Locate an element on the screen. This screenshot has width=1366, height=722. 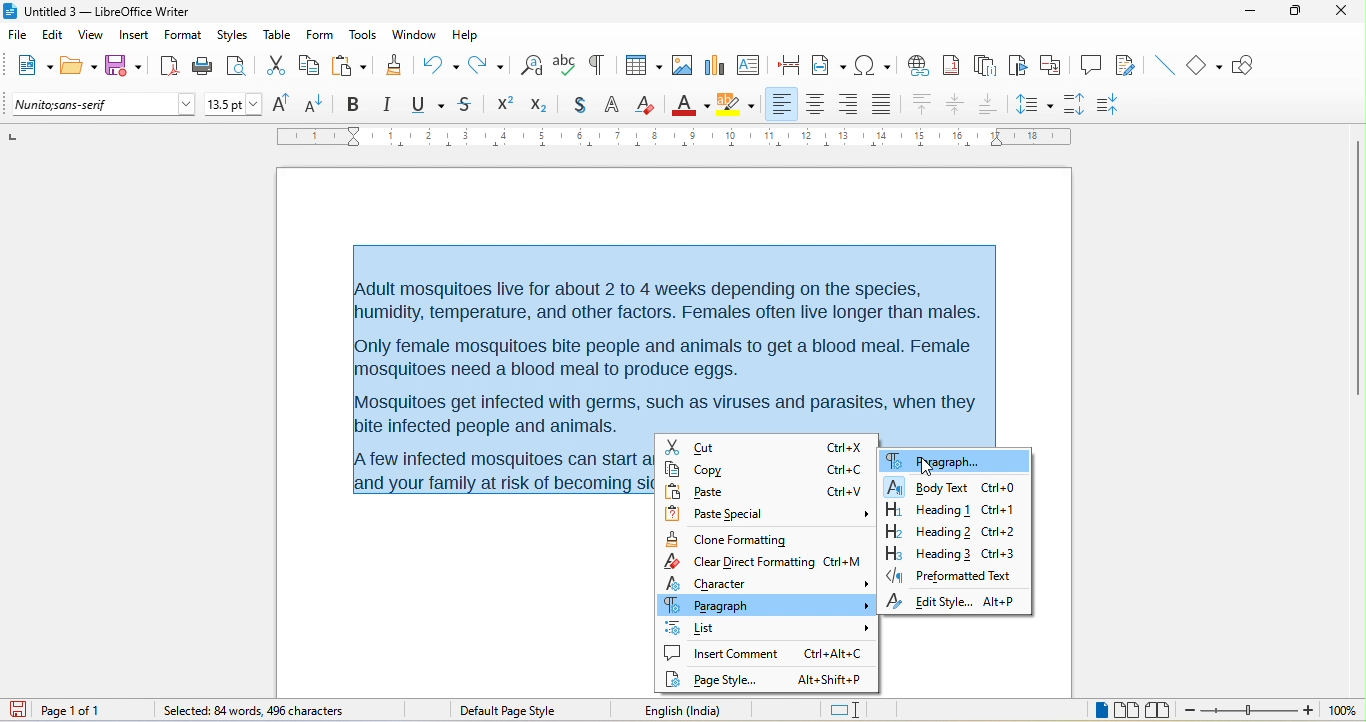
multiple page view is located at coordinates (1127, 711).